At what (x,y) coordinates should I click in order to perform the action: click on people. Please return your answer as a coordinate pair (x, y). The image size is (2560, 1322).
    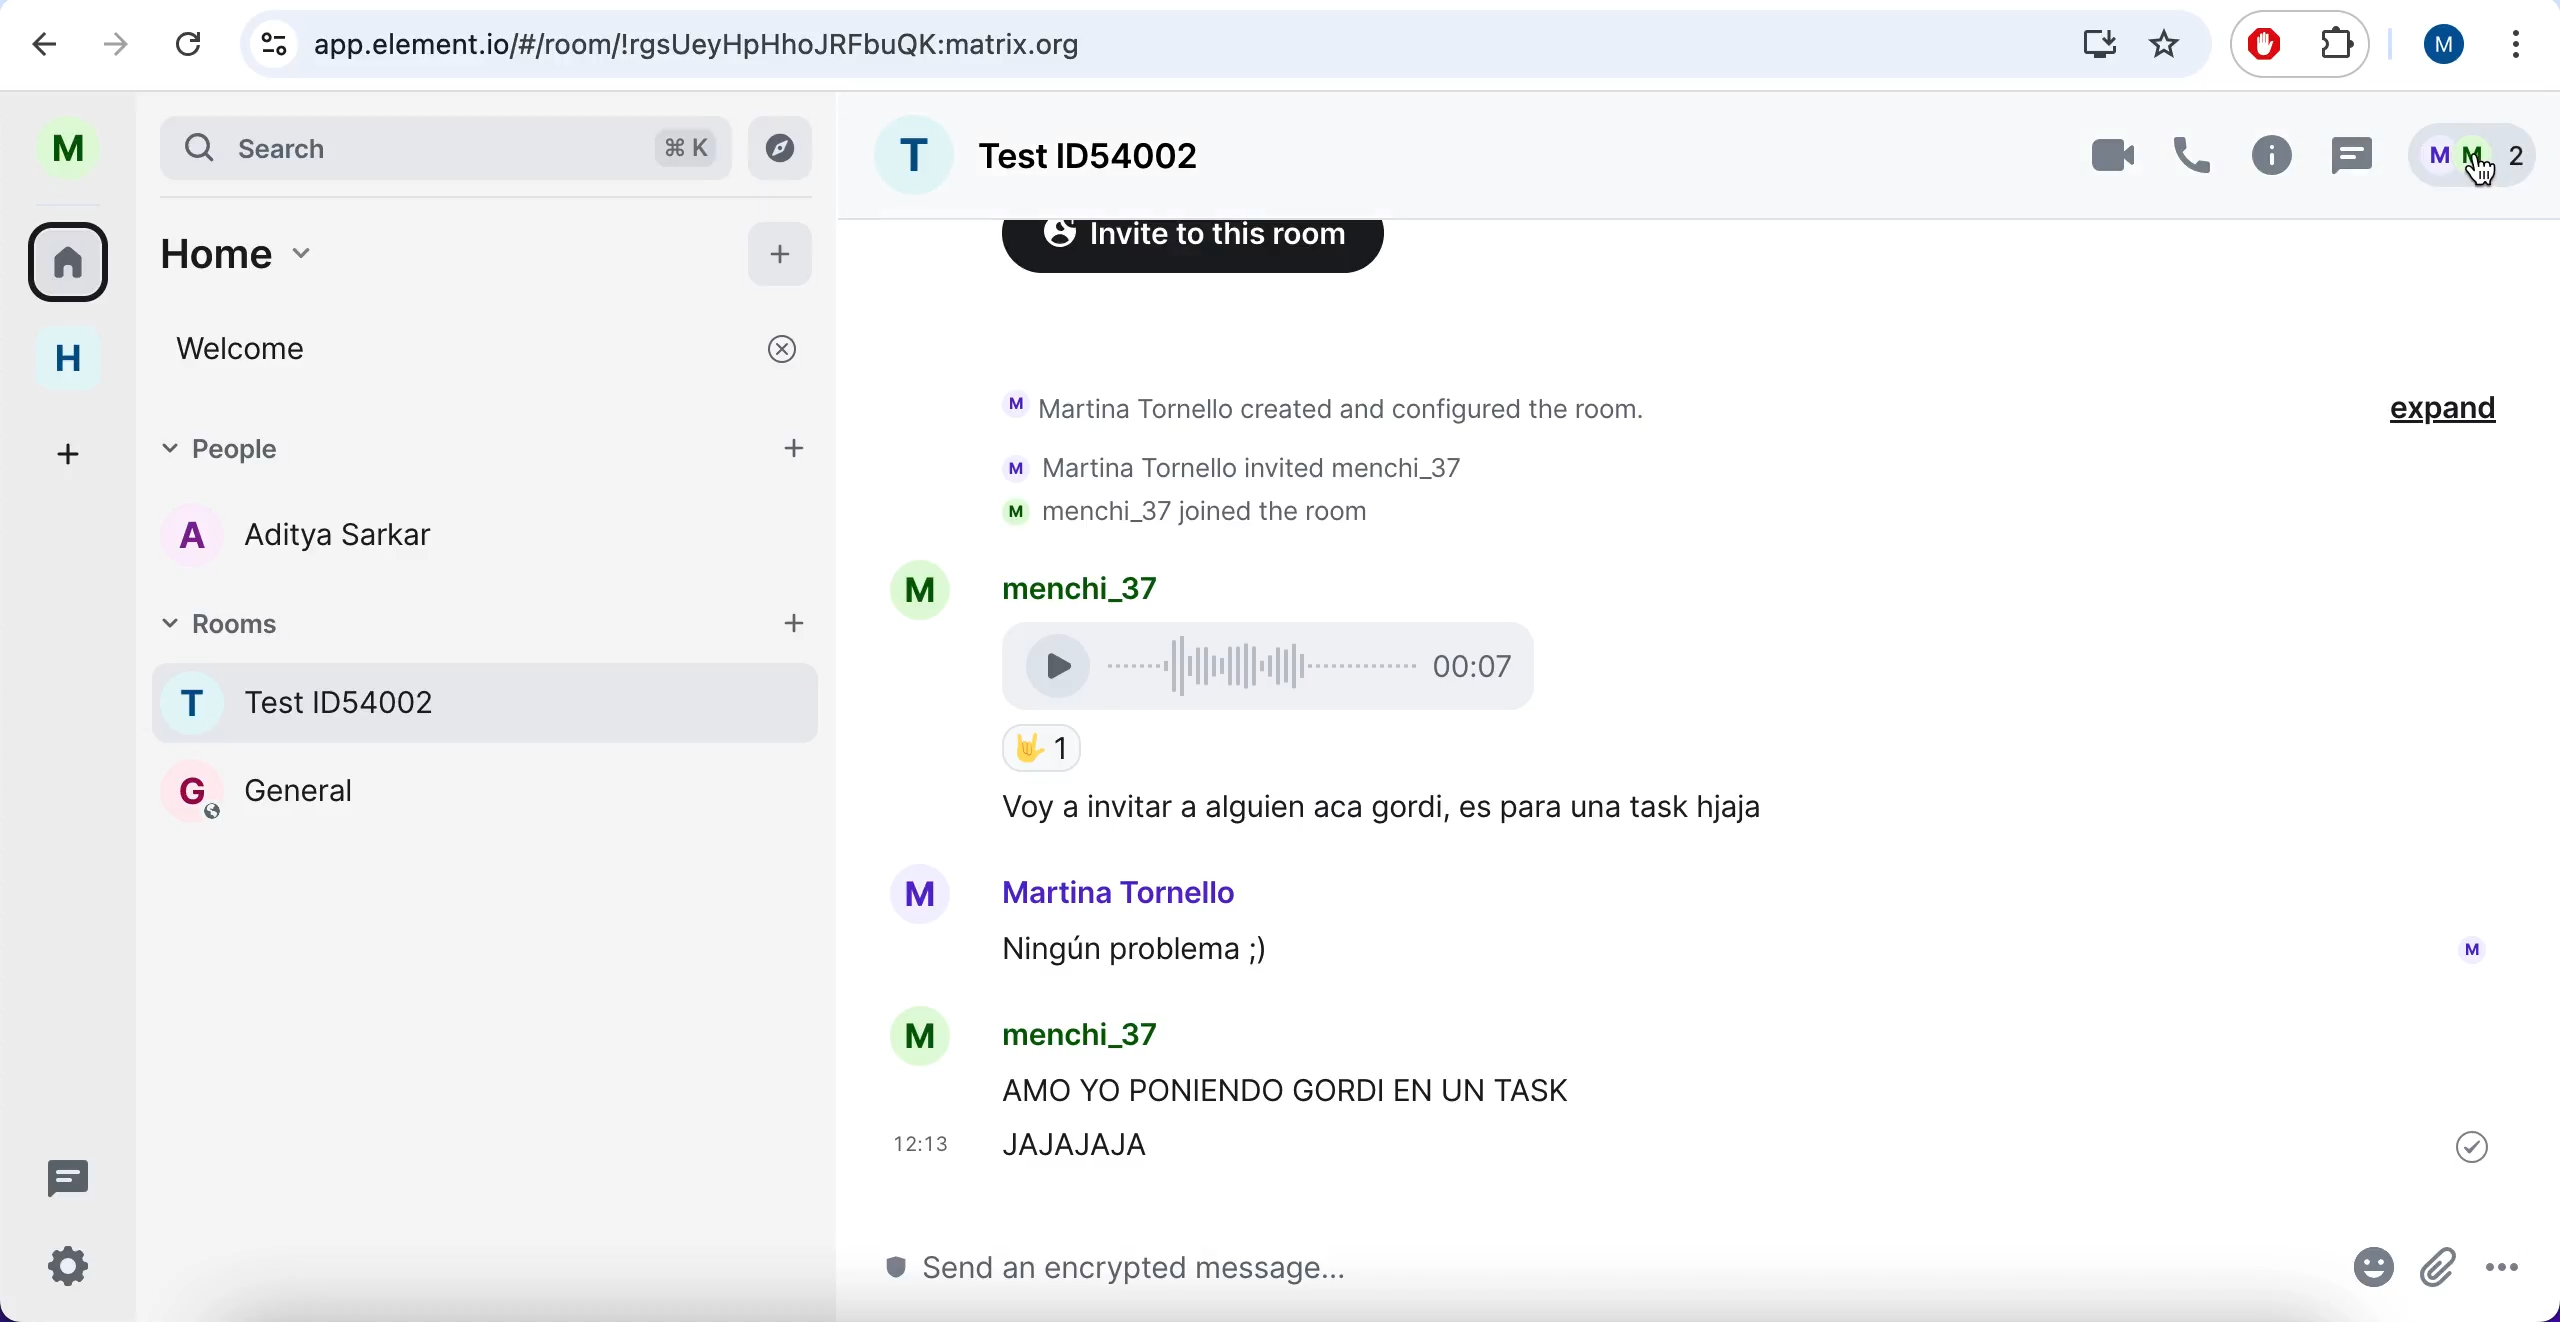
    Looking at the image, I should click on (451, 441).